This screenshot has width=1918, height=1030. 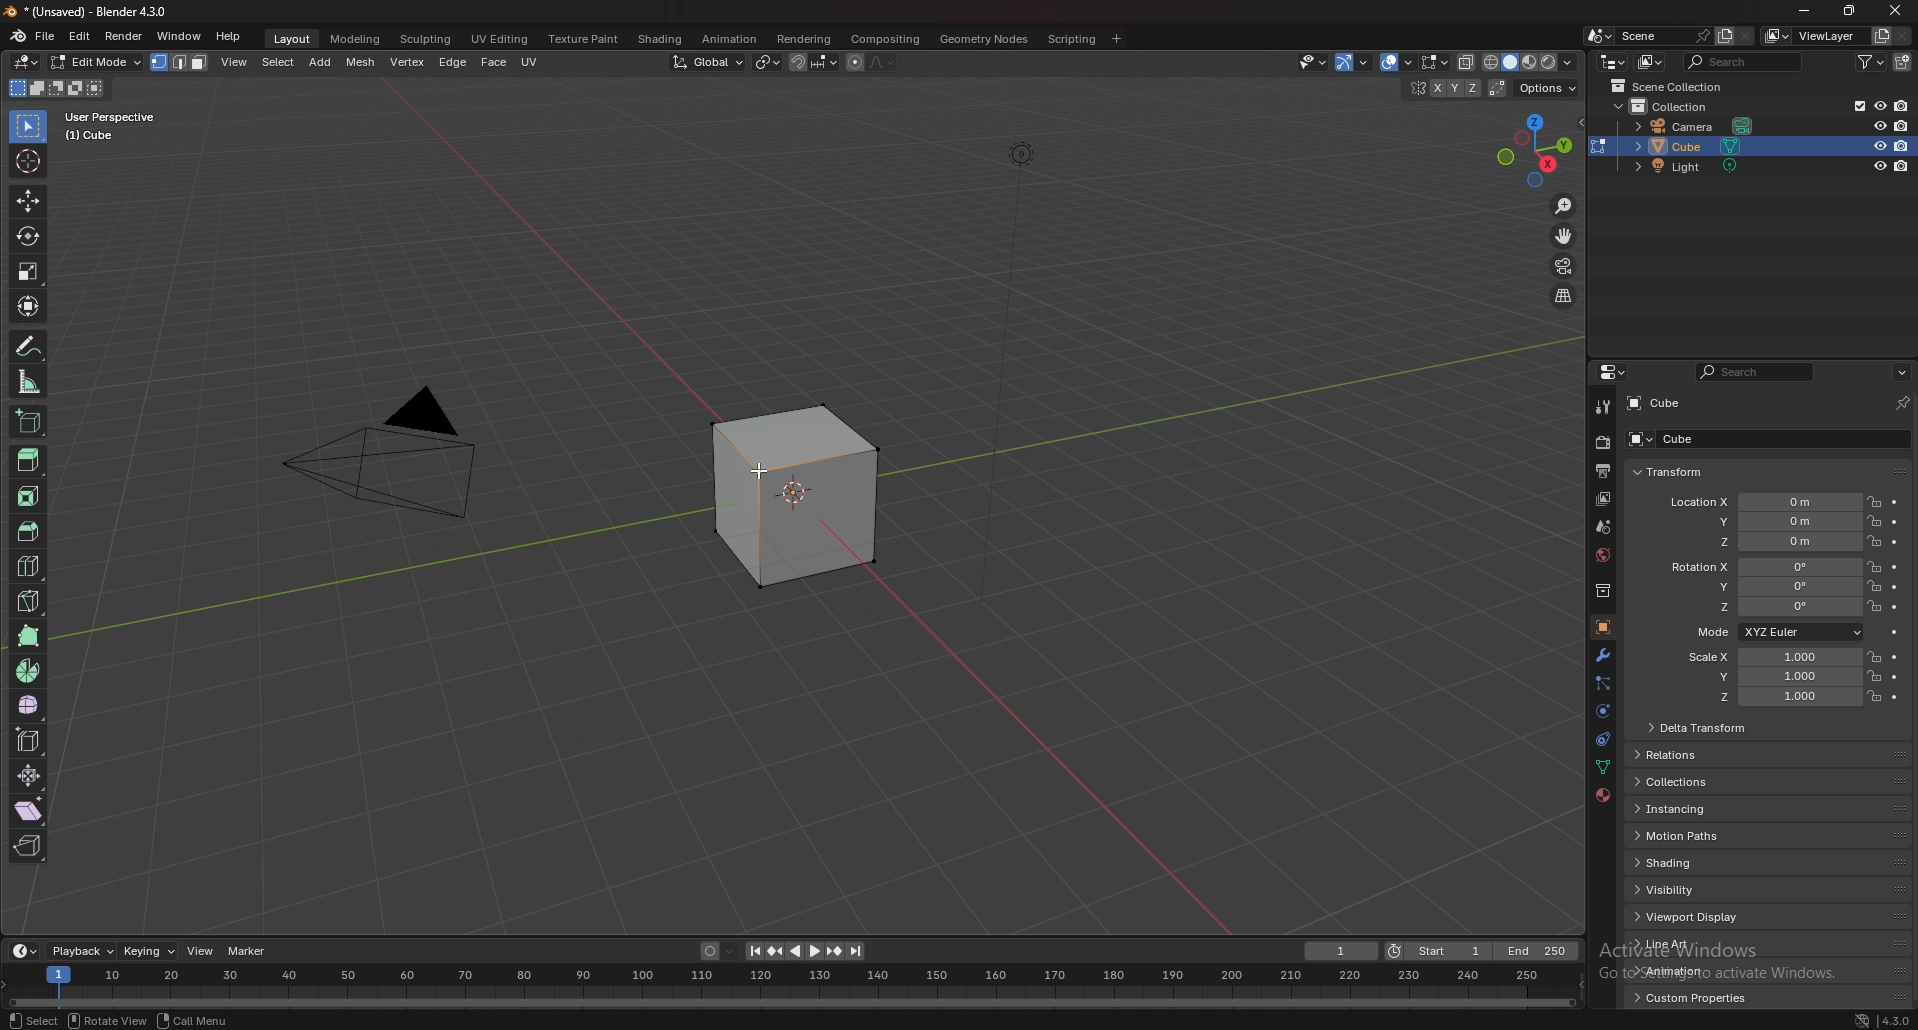 What do you see at coordinates (28, 498) in the screenshot?
I see `inset faces` at bounding box center [28, 498].